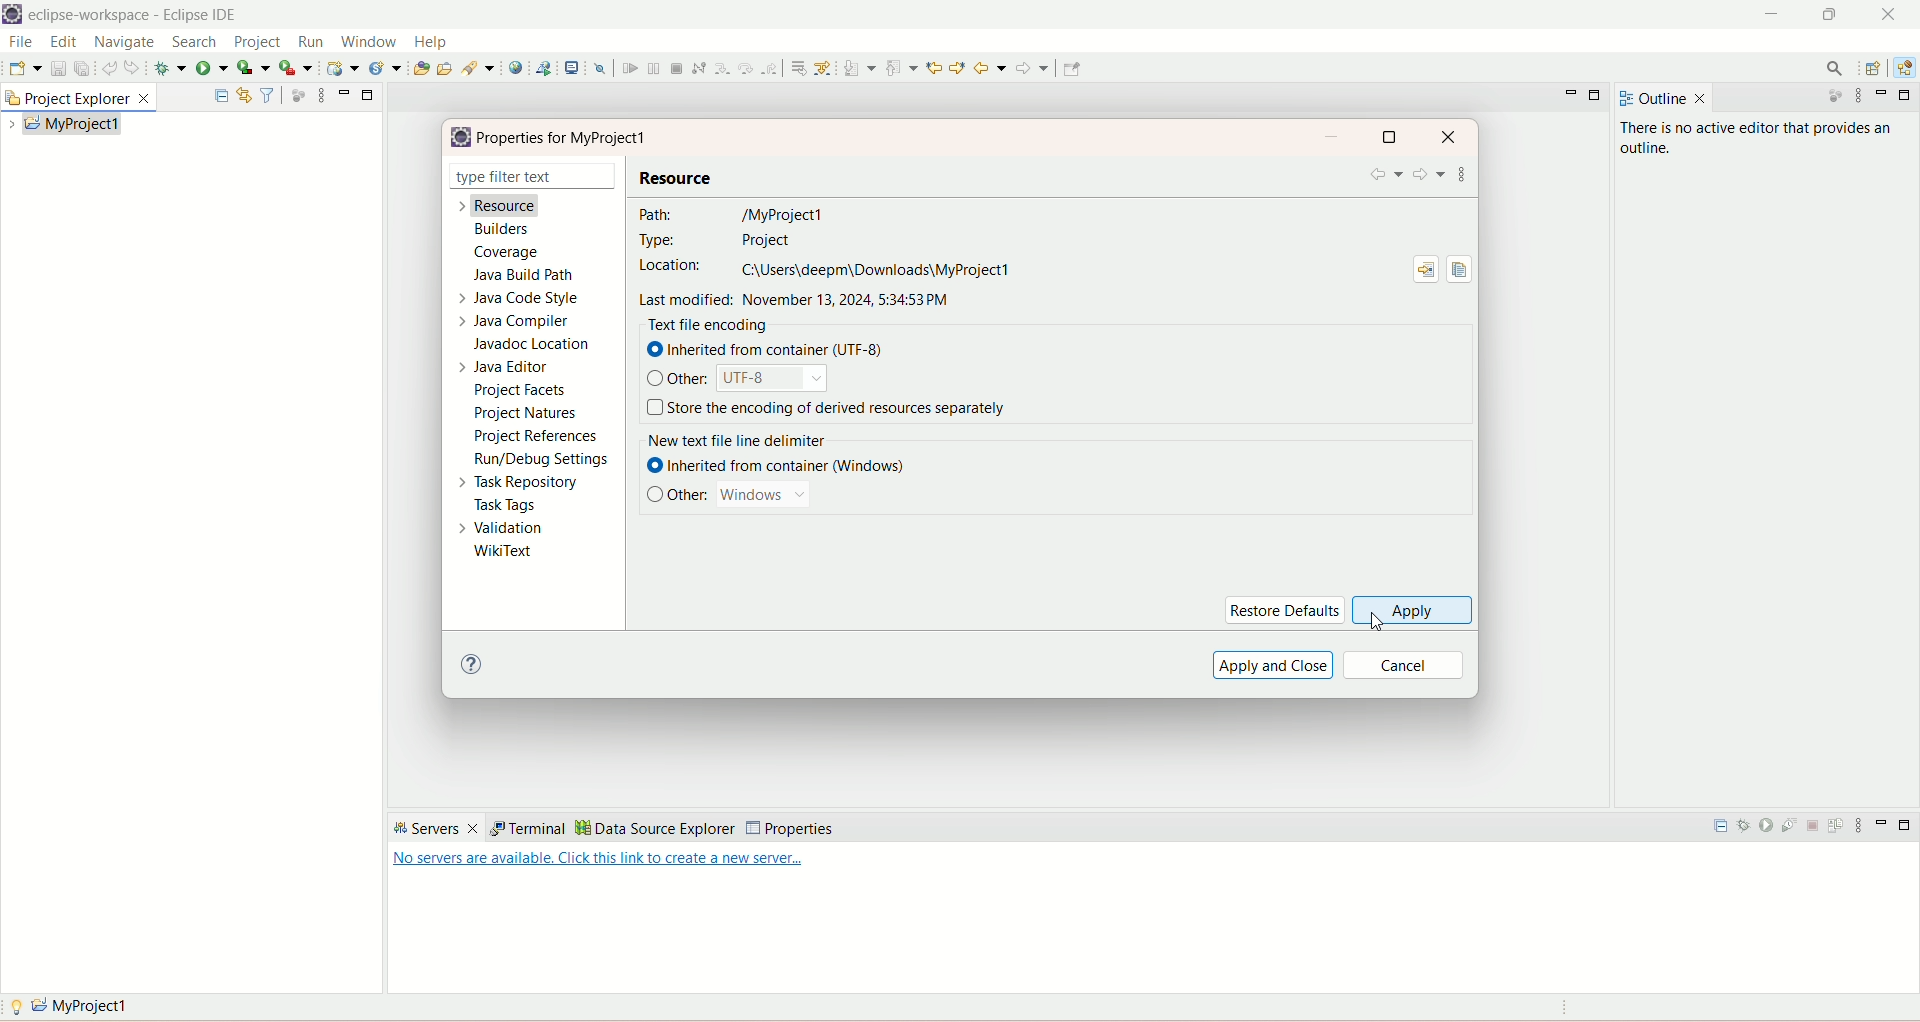 The width and height of the screenshot is (1920, 1022). Describe the element at coordinates (1774, 13) in the screenshot. I see `minimize` at that location.